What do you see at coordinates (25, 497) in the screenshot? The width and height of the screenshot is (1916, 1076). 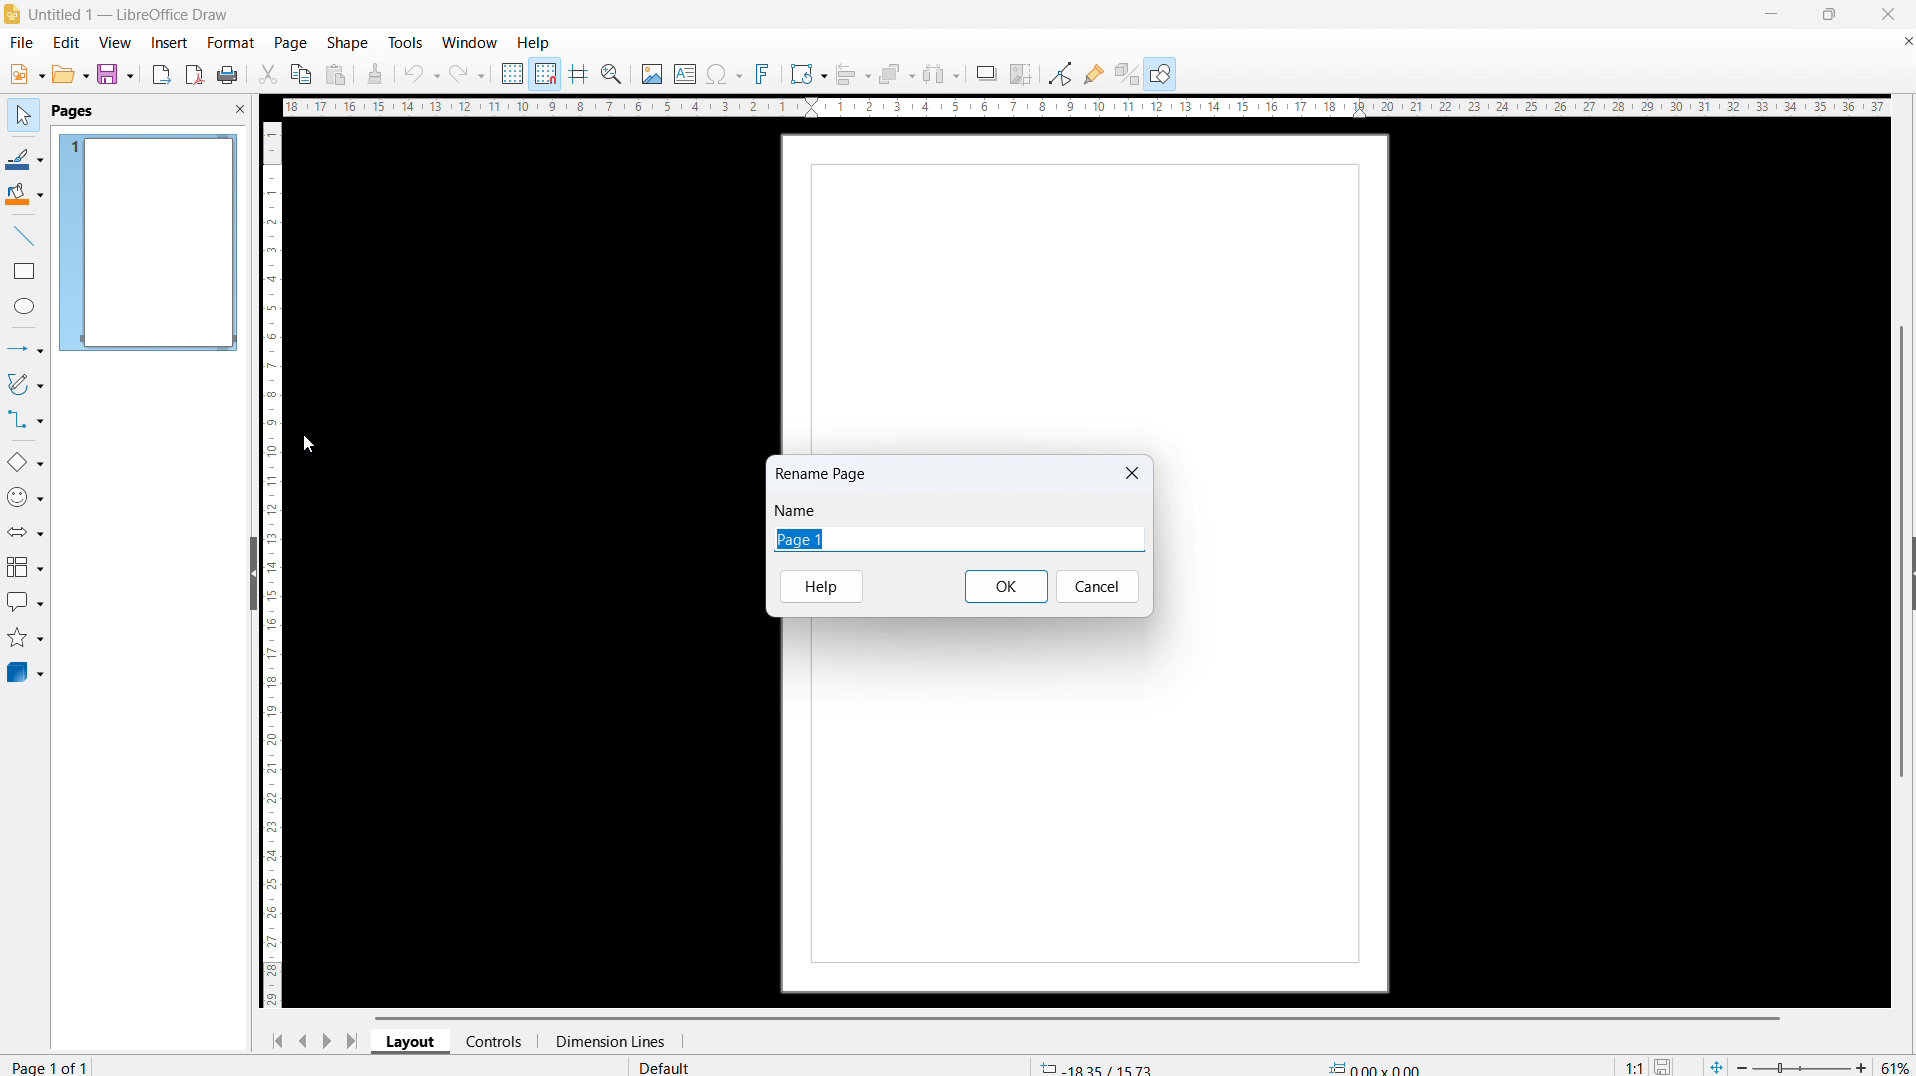 I see `symbol shapes` at bounding box center [25, 497].